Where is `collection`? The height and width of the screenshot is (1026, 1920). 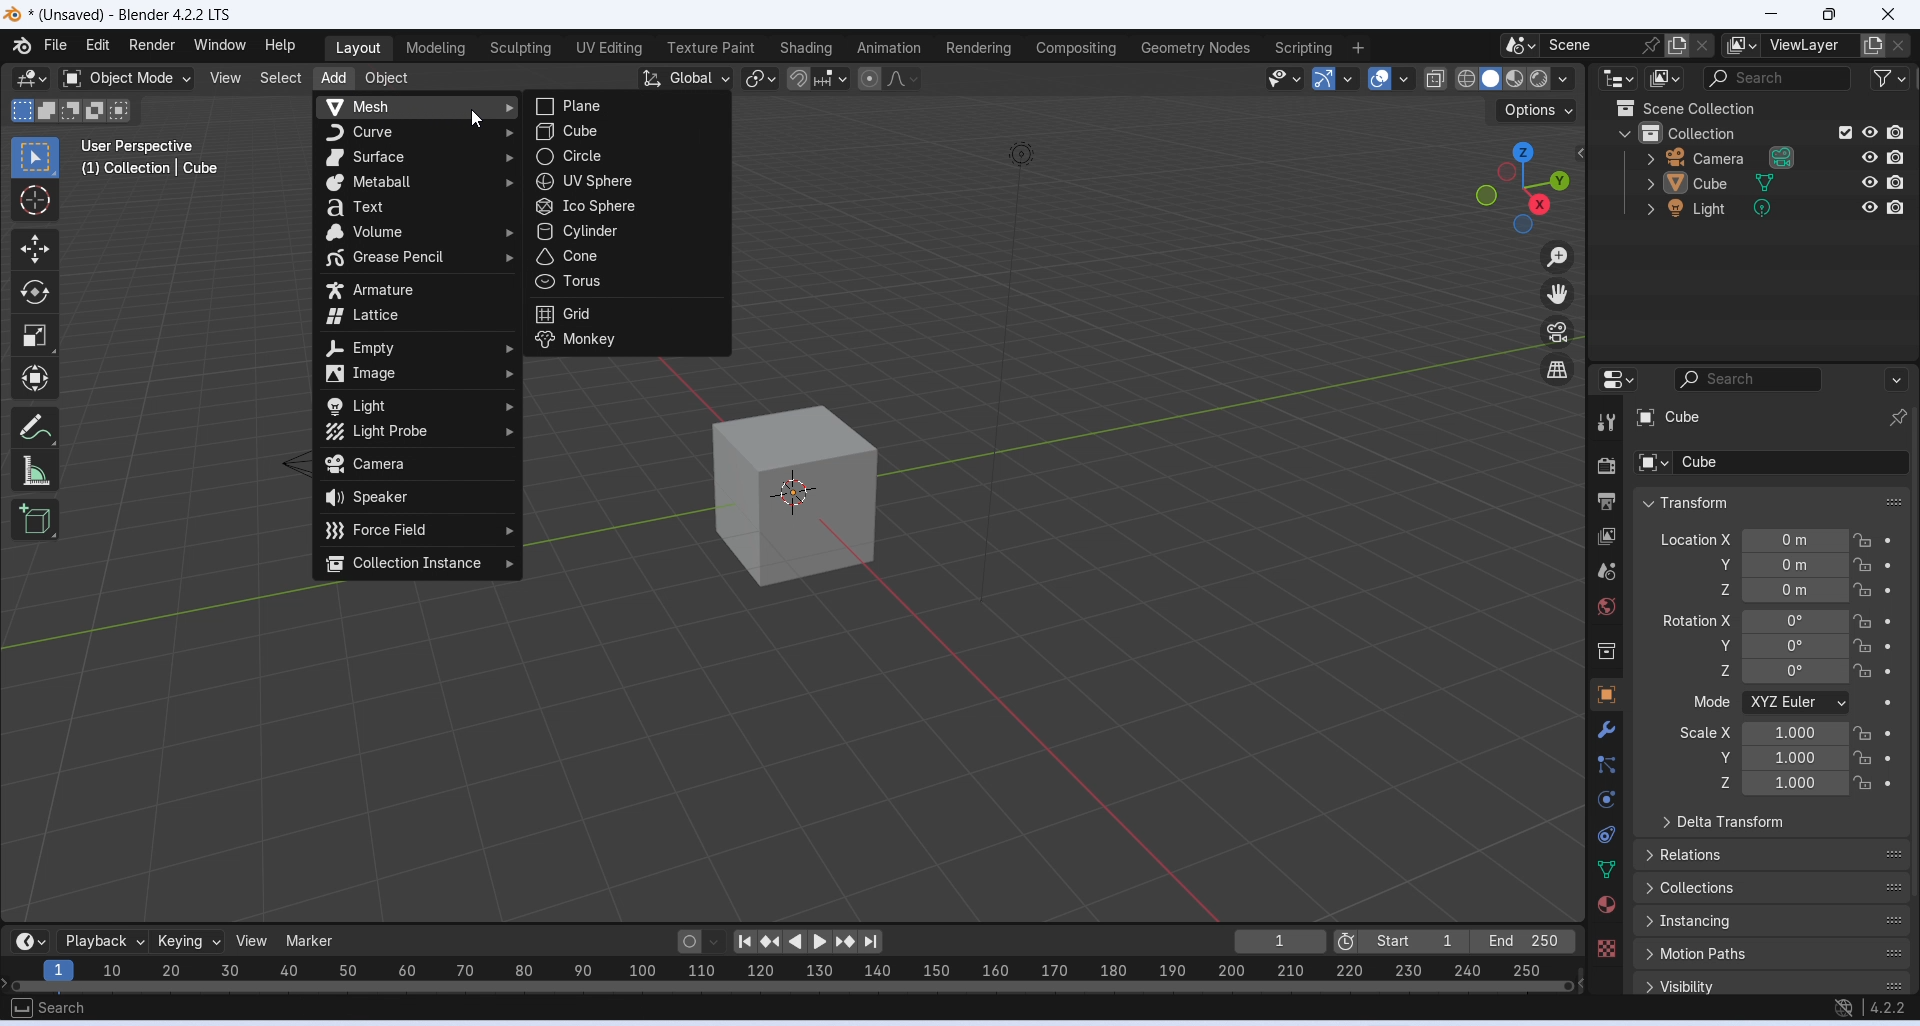
collection is located at coordinates (1608, 653).